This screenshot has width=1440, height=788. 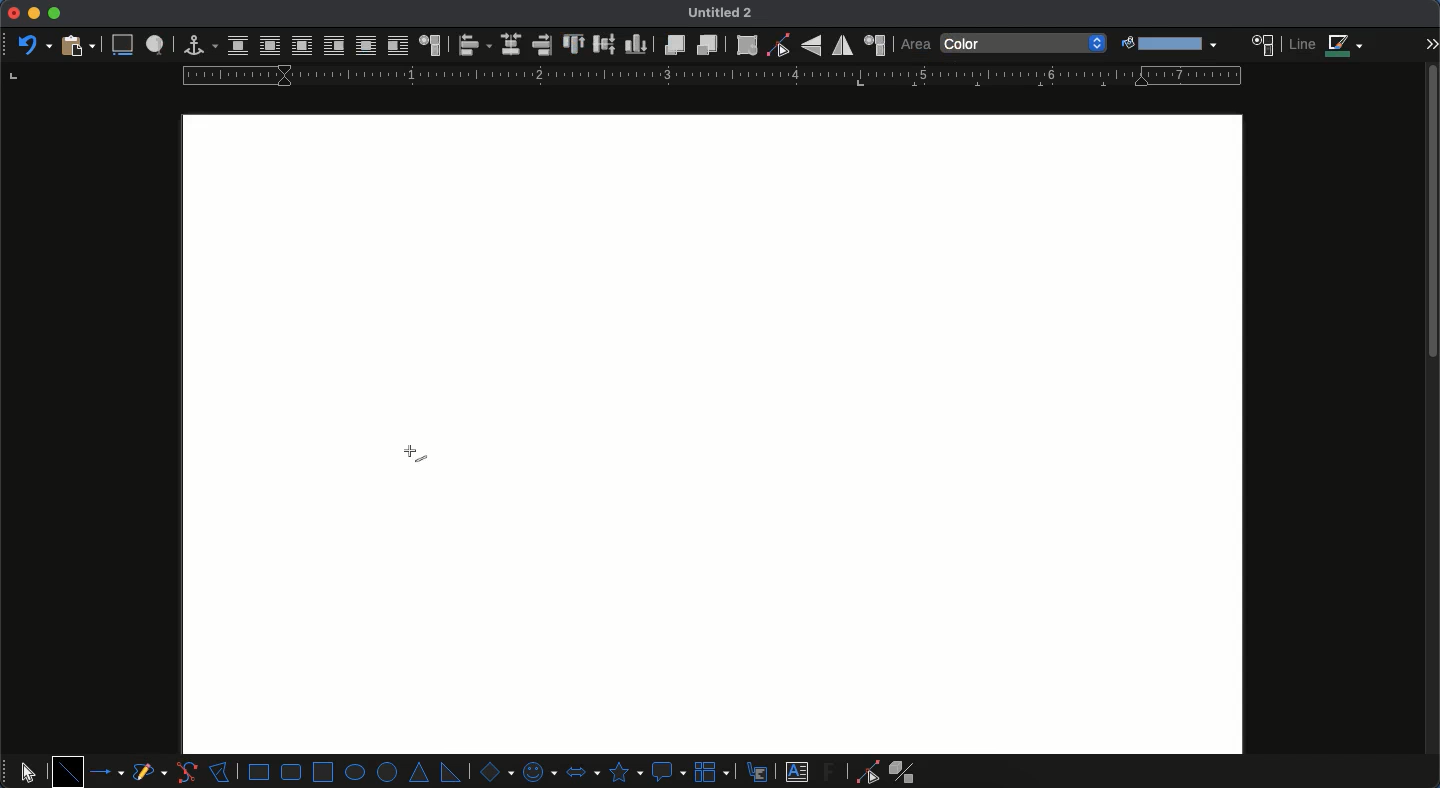 I want to click on area, so click(x=915, y=45).